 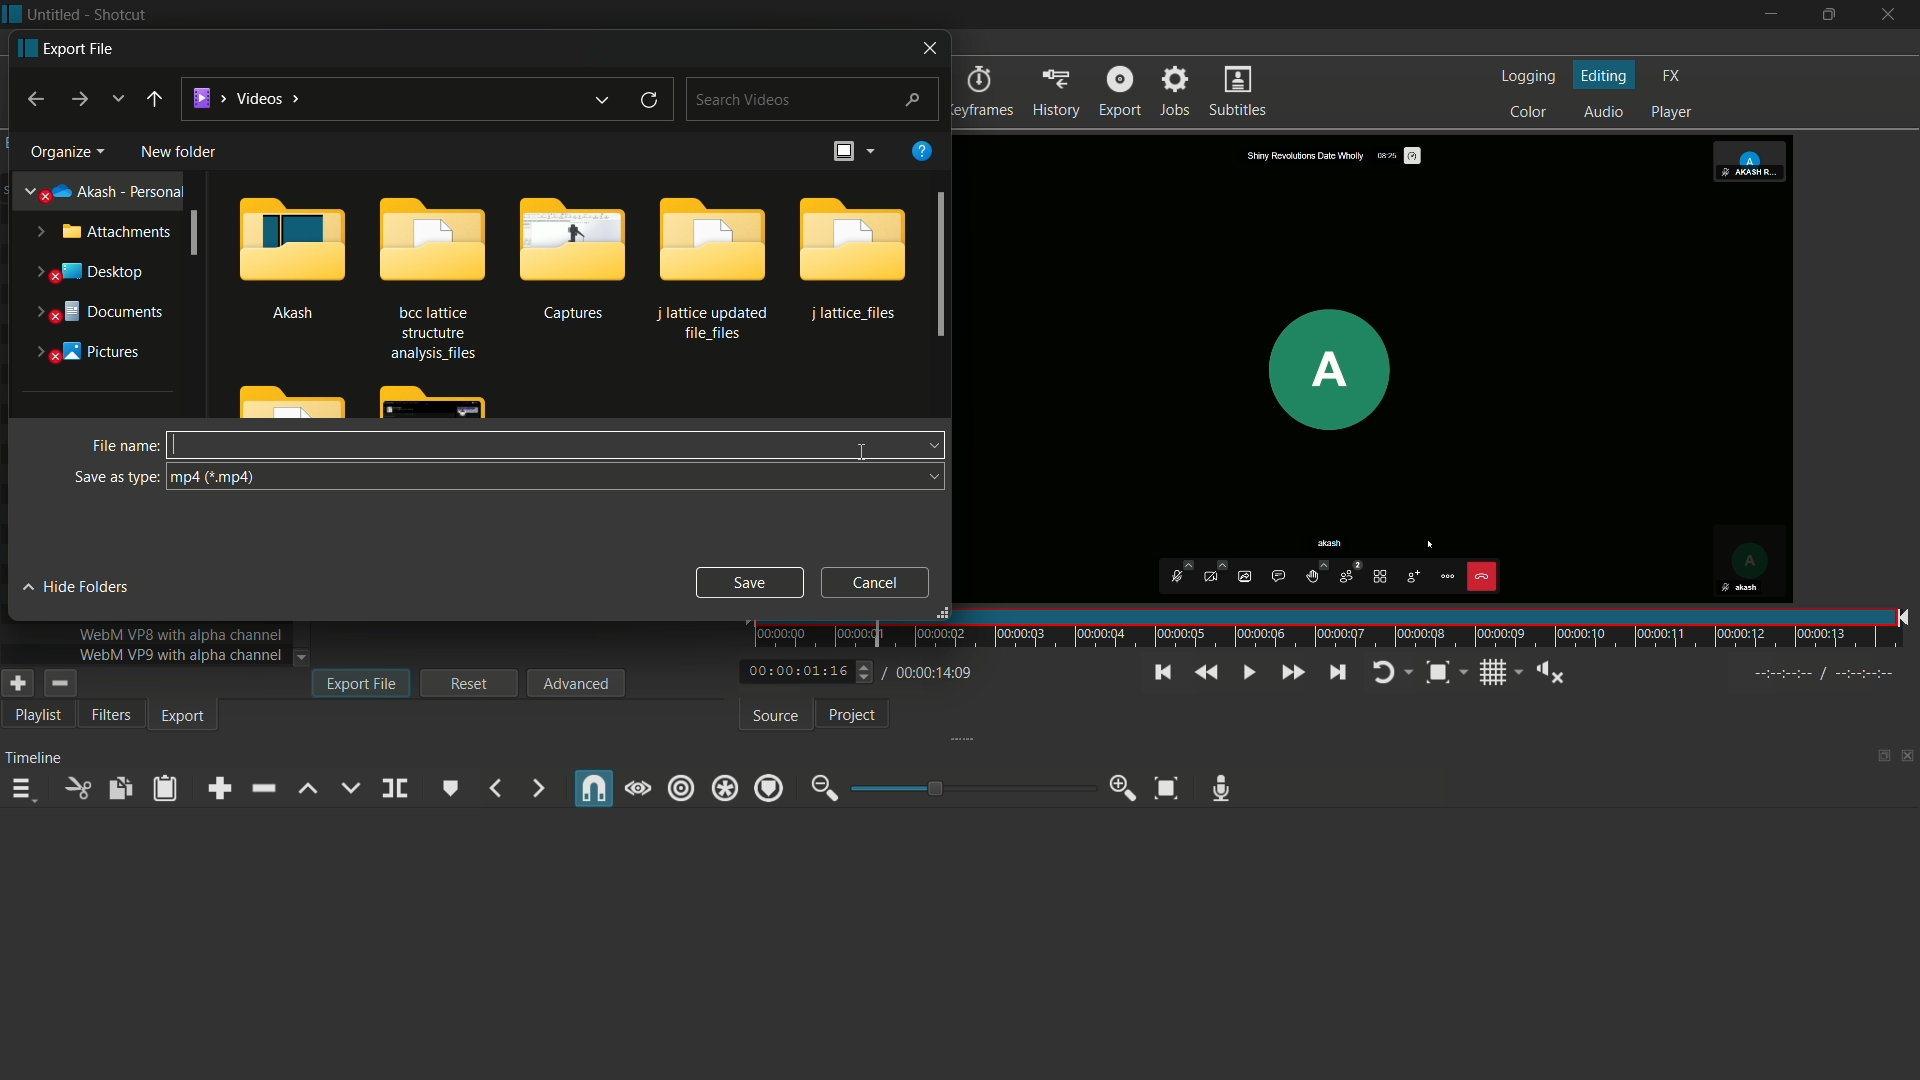 What do you see at coordinates (19, 684) in the screenshot?
I see `add export preset` at bounding box center [19, 684].